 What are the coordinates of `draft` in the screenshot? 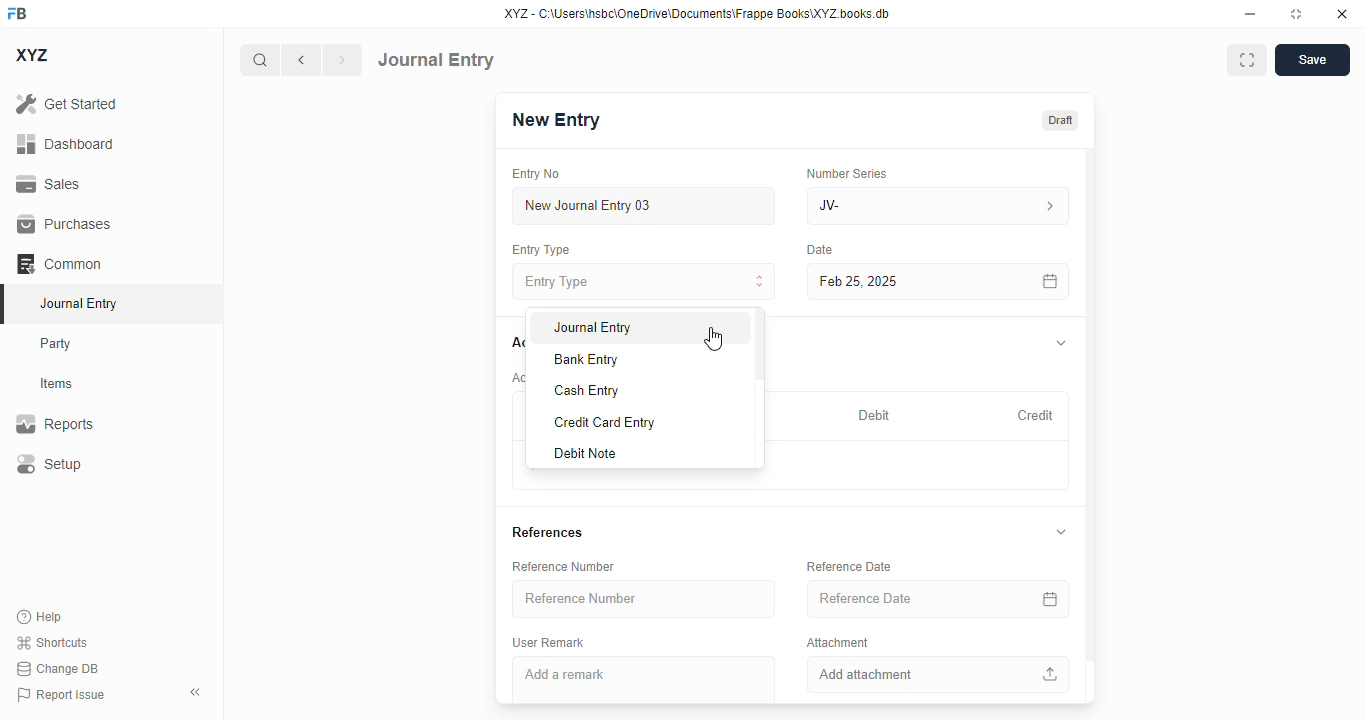 It's located at (1061, 121).